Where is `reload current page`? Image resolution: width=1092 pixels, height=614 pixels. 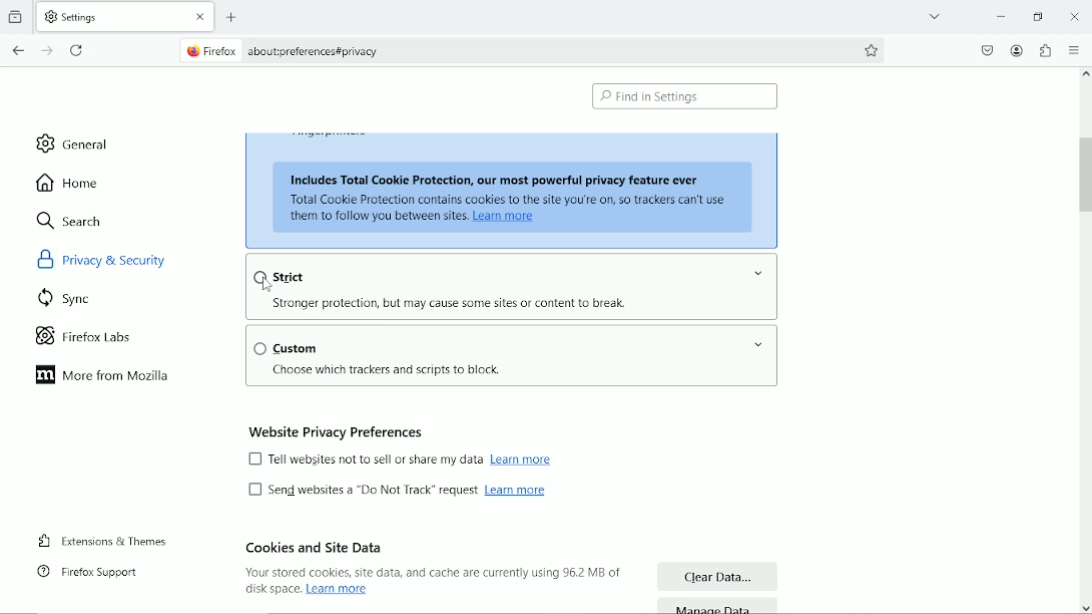
reload current page is located at coordinates (79, 49).